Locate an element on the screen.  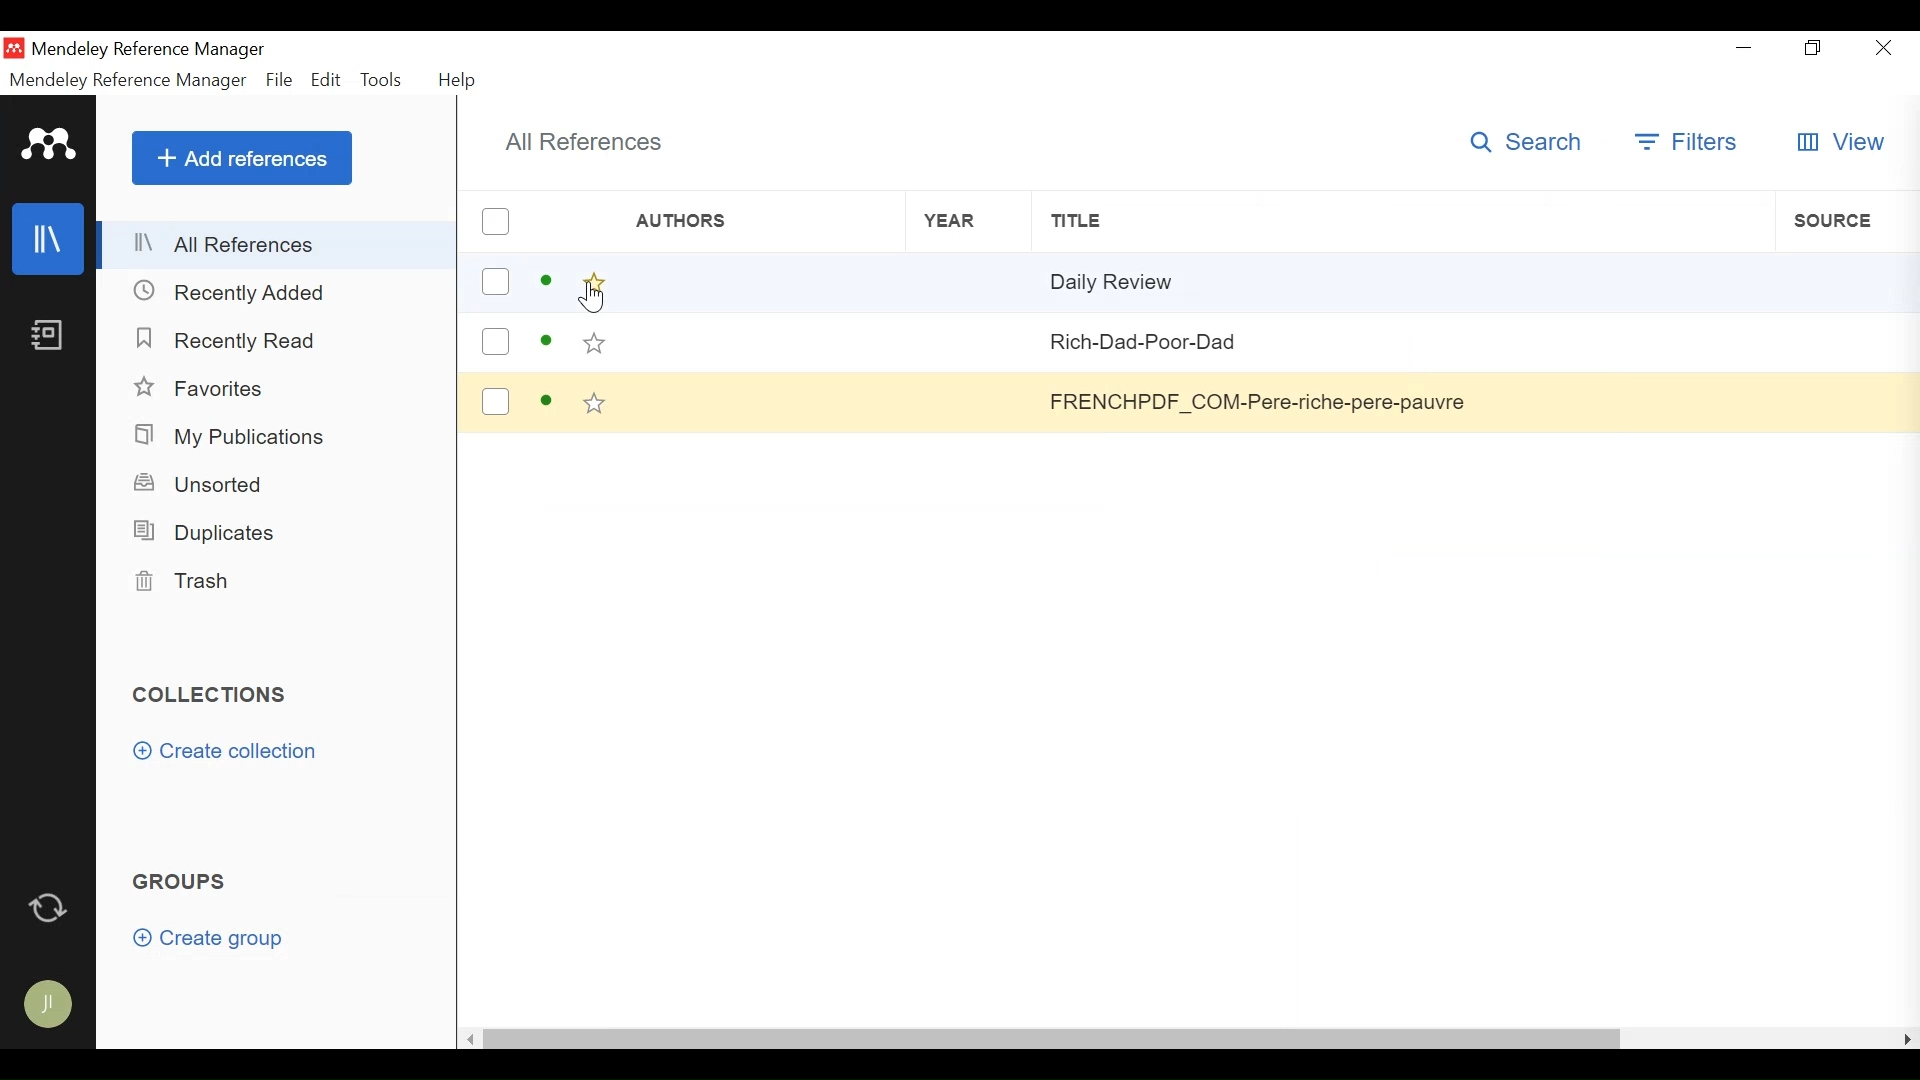
Recently Added is located at coordinates (243, 292).